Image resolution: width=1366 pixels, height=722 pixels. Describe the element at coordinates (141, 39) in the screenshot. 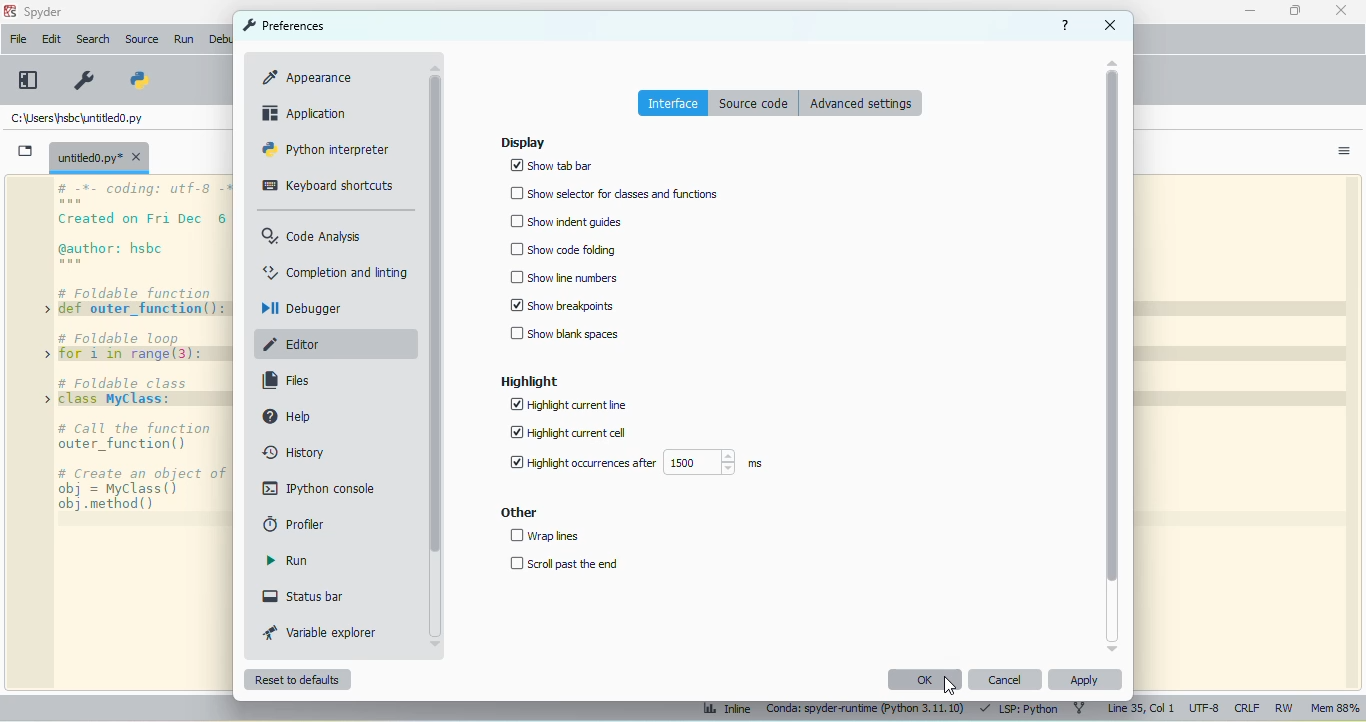

I see `source` at that location.